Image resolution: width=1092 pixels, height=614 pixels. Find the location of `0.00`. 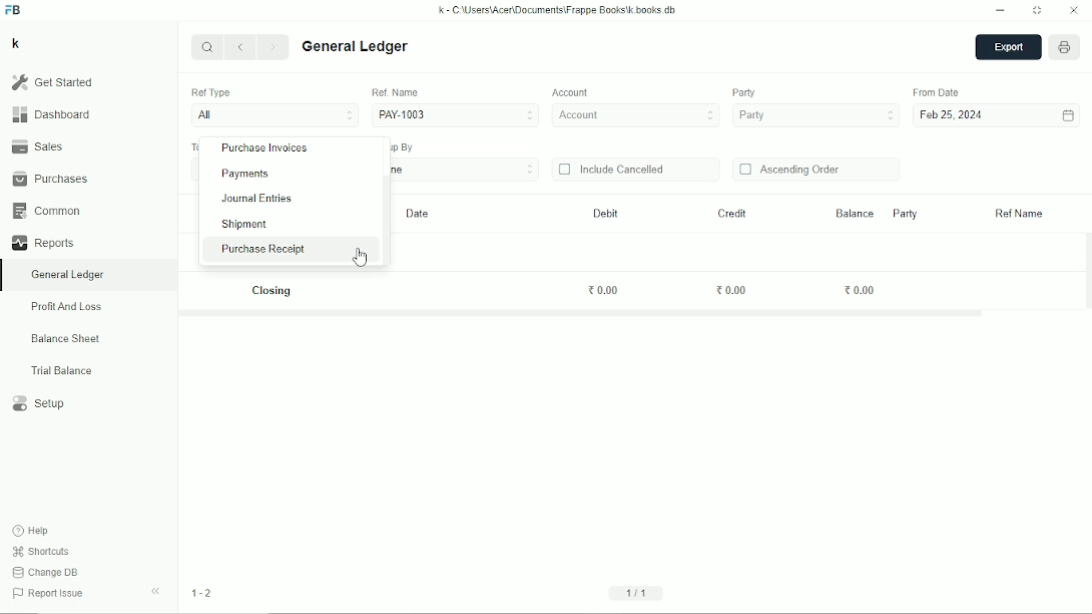

0.00 is located at coordinates (732, 291).